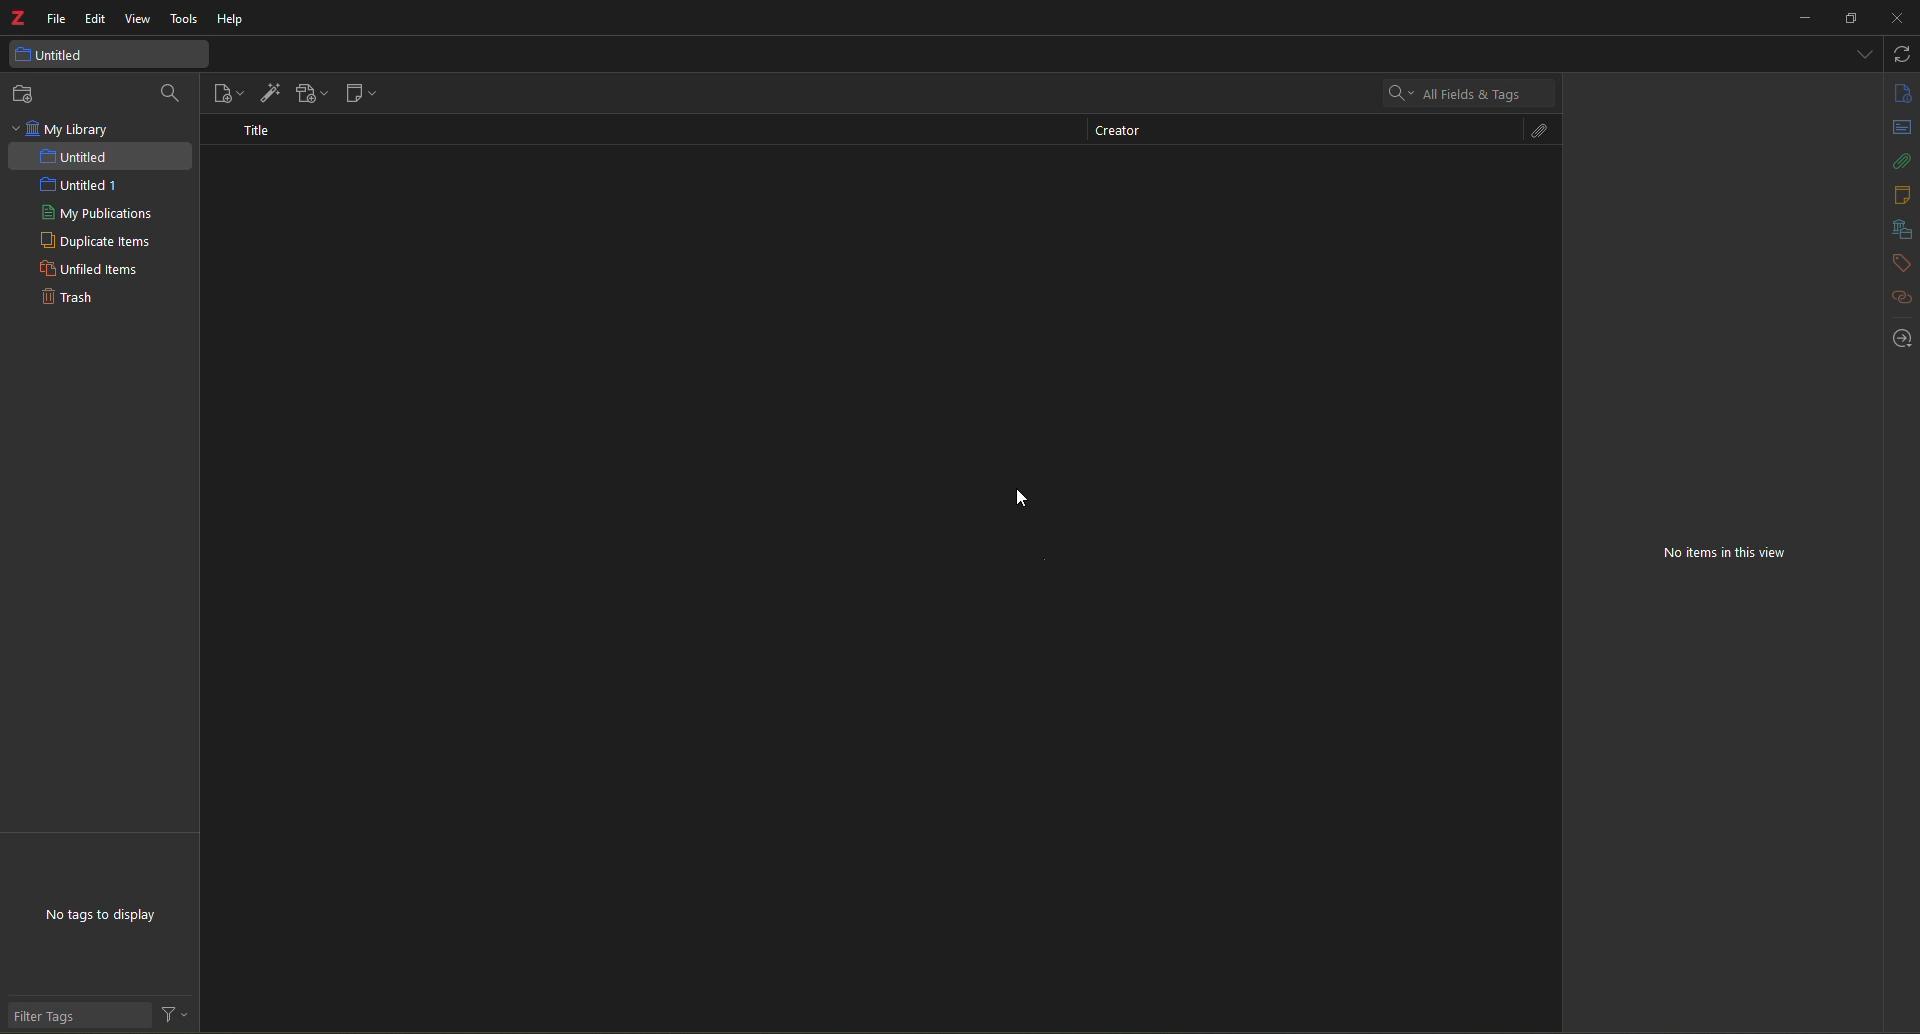  What do you see at coordinates (1903, 264) in the screenshot?
I see `tags` at bounding box center [1903, 264].